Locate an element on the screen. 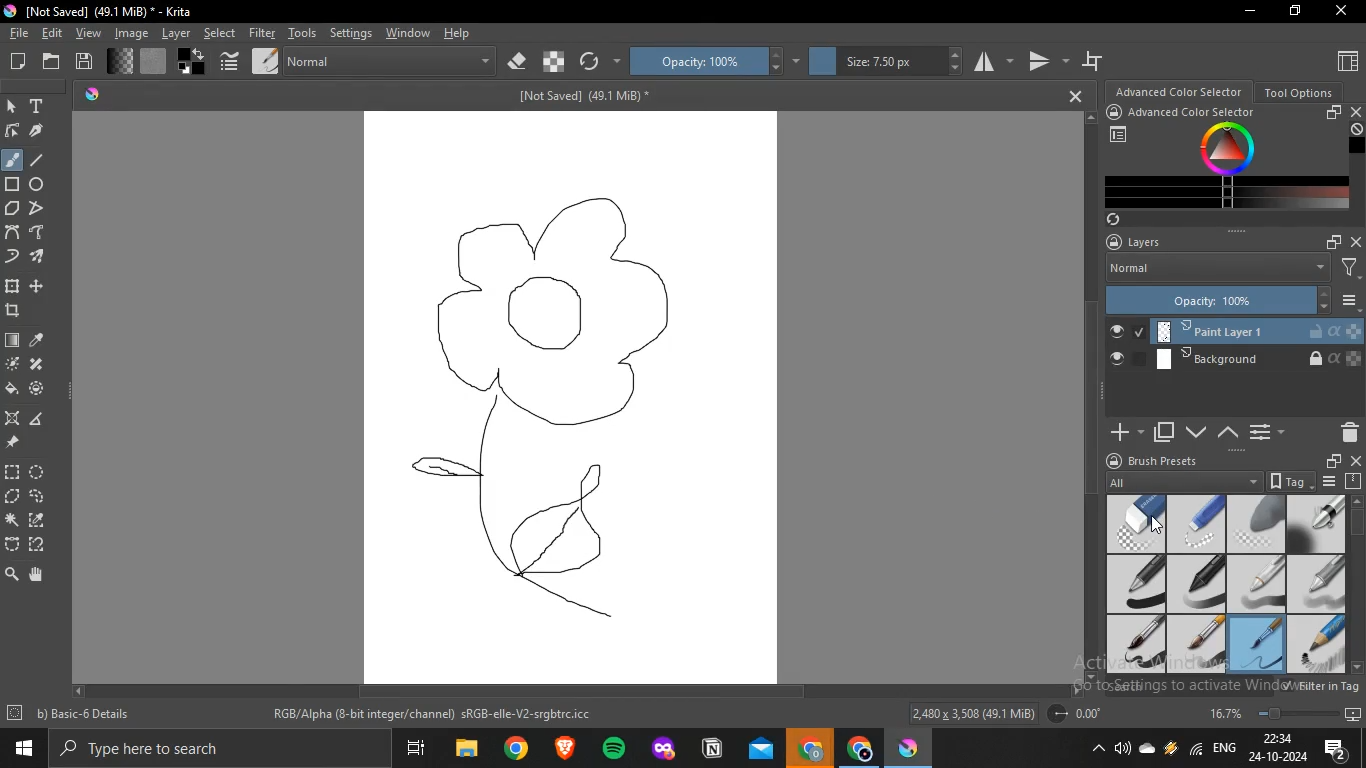 The width and height of the screenshot is (1366, 768). Zoom is located at coordinates (1274, 712).